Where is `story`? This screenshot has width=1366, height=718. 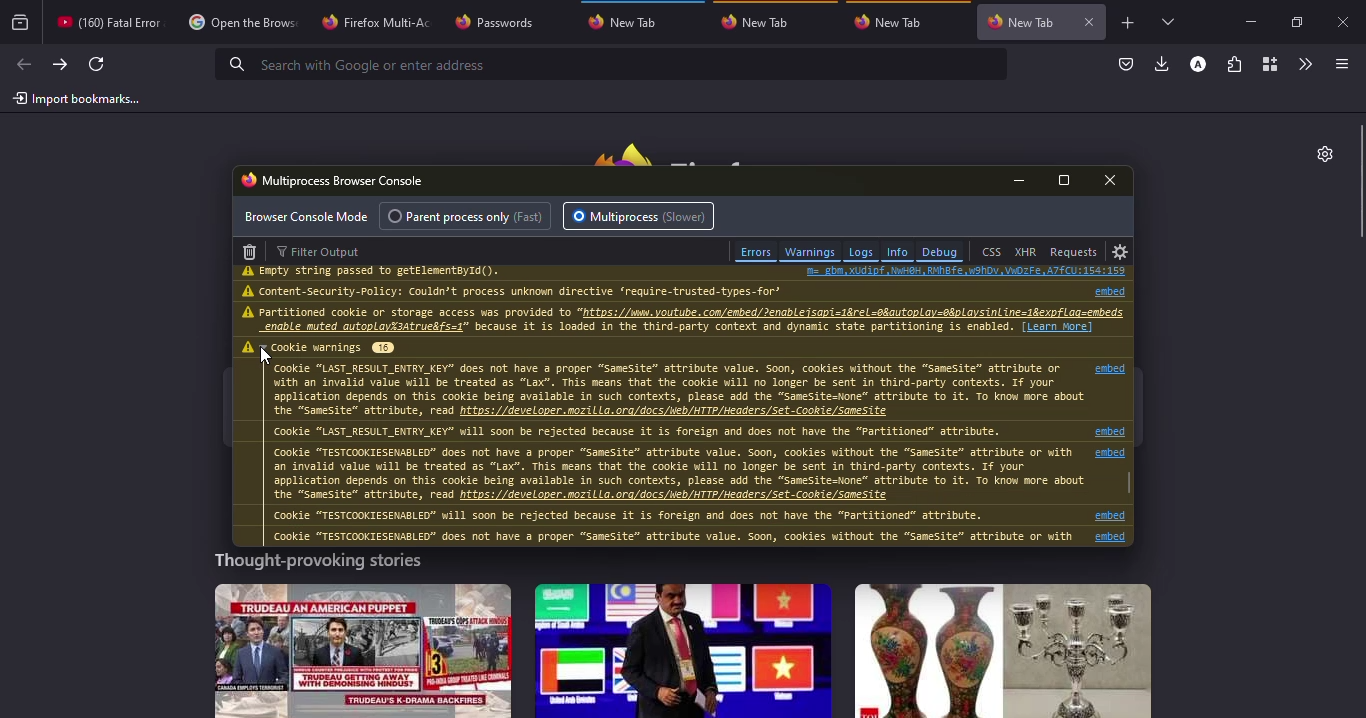 story is located at coordinates (363, 650).